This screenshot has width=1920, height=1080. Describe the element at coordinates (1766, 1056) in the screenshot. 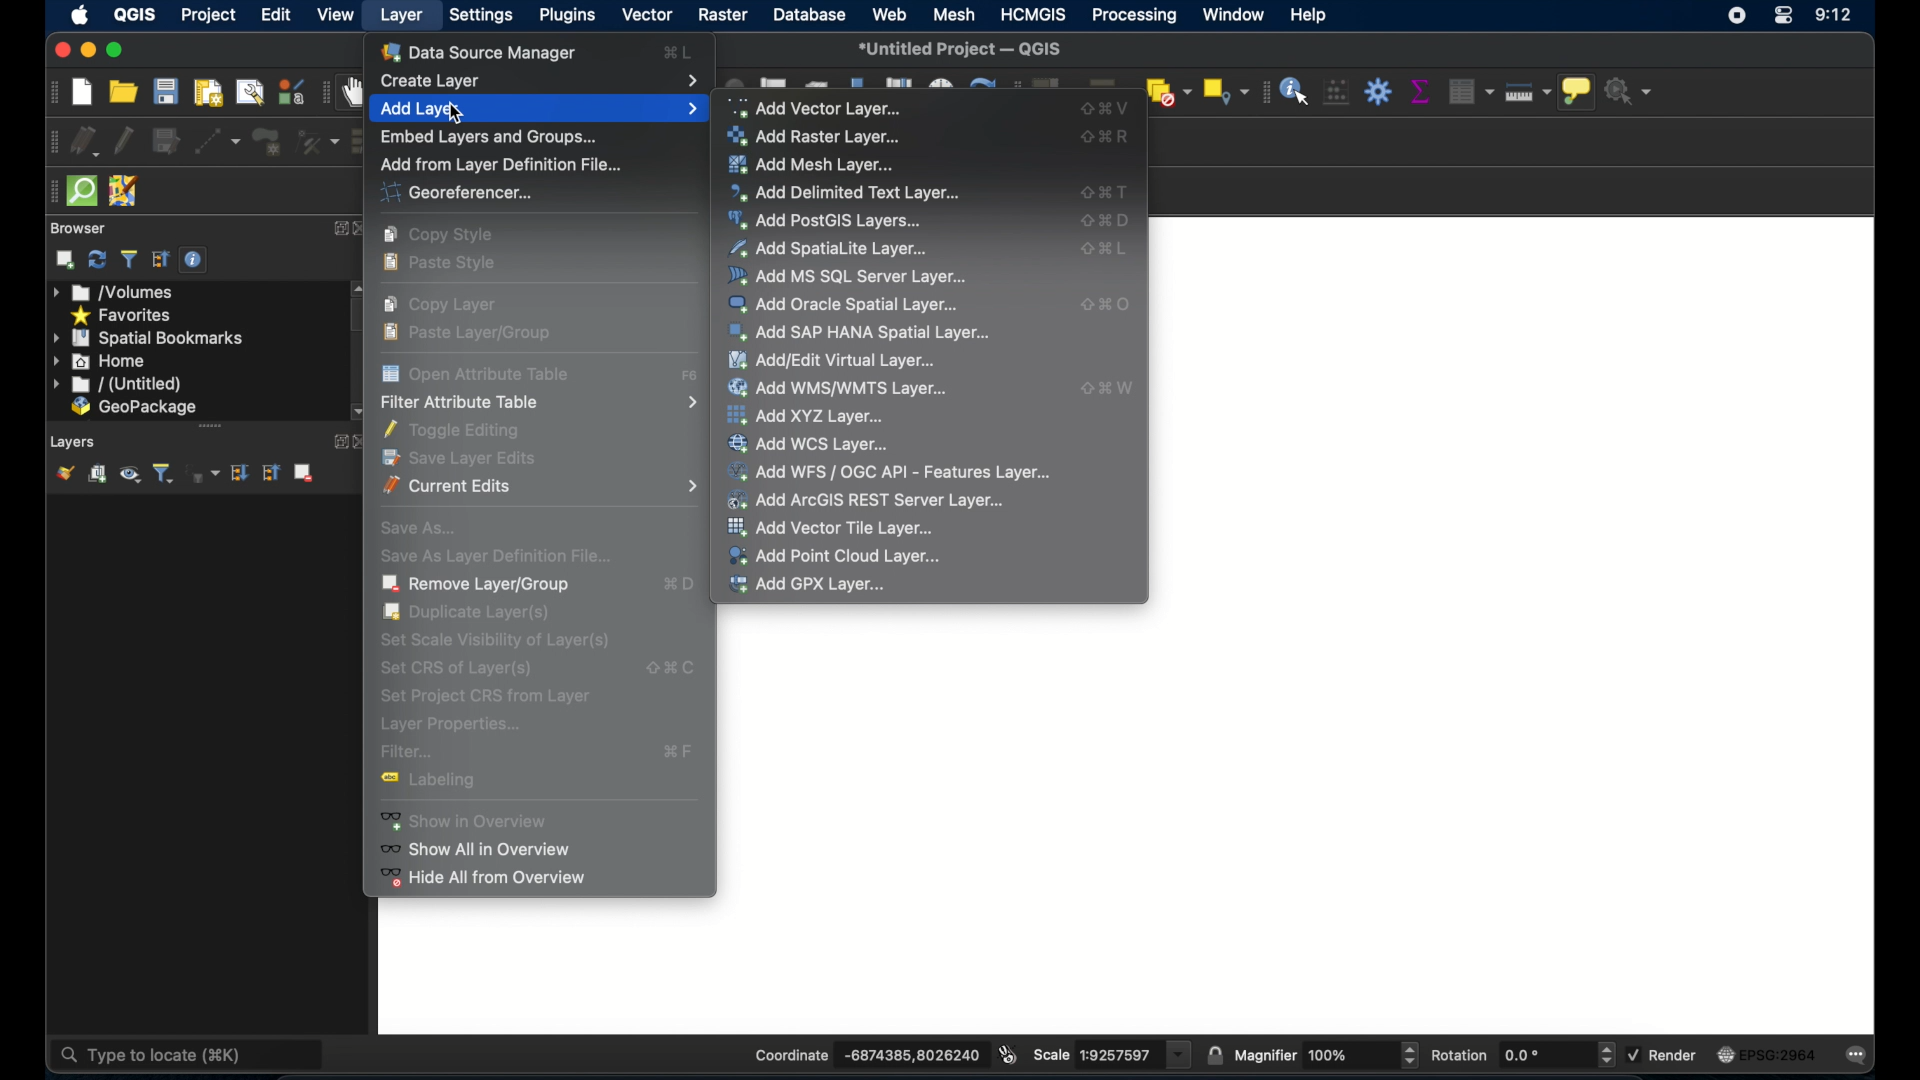

I see `current crs` at that location.